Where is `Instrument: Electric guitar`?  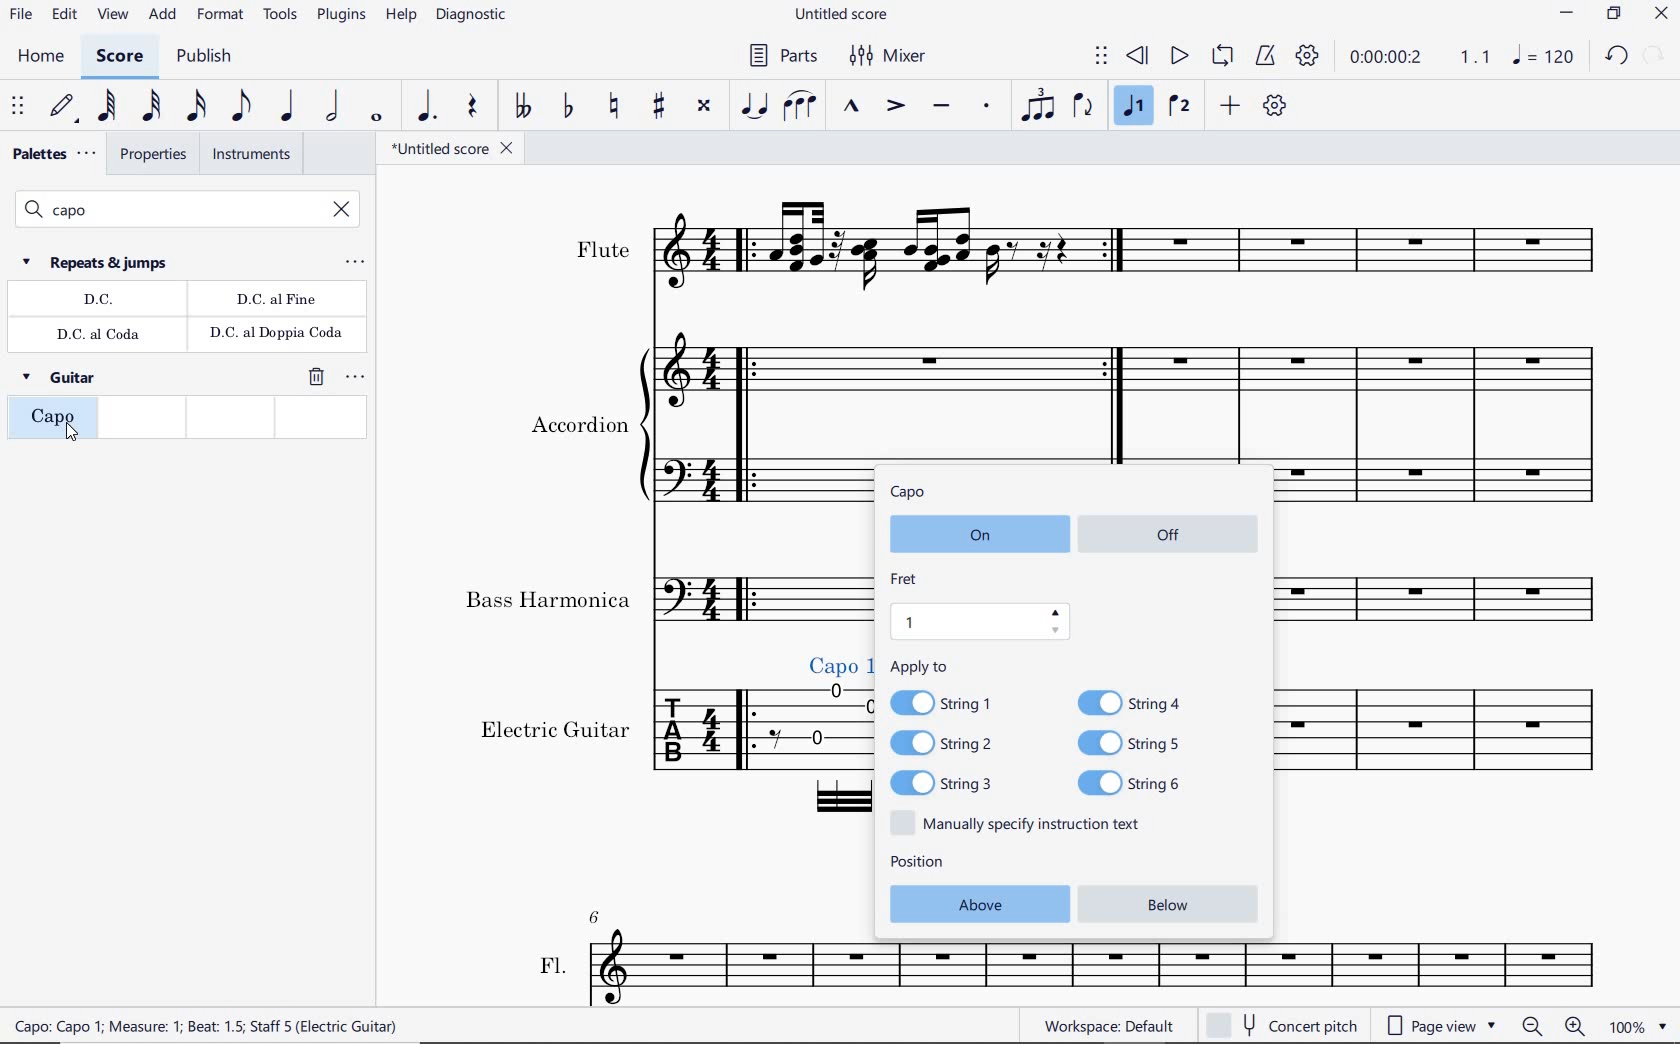 Instrument: Electric guitar is located at coordinates (655, 743).